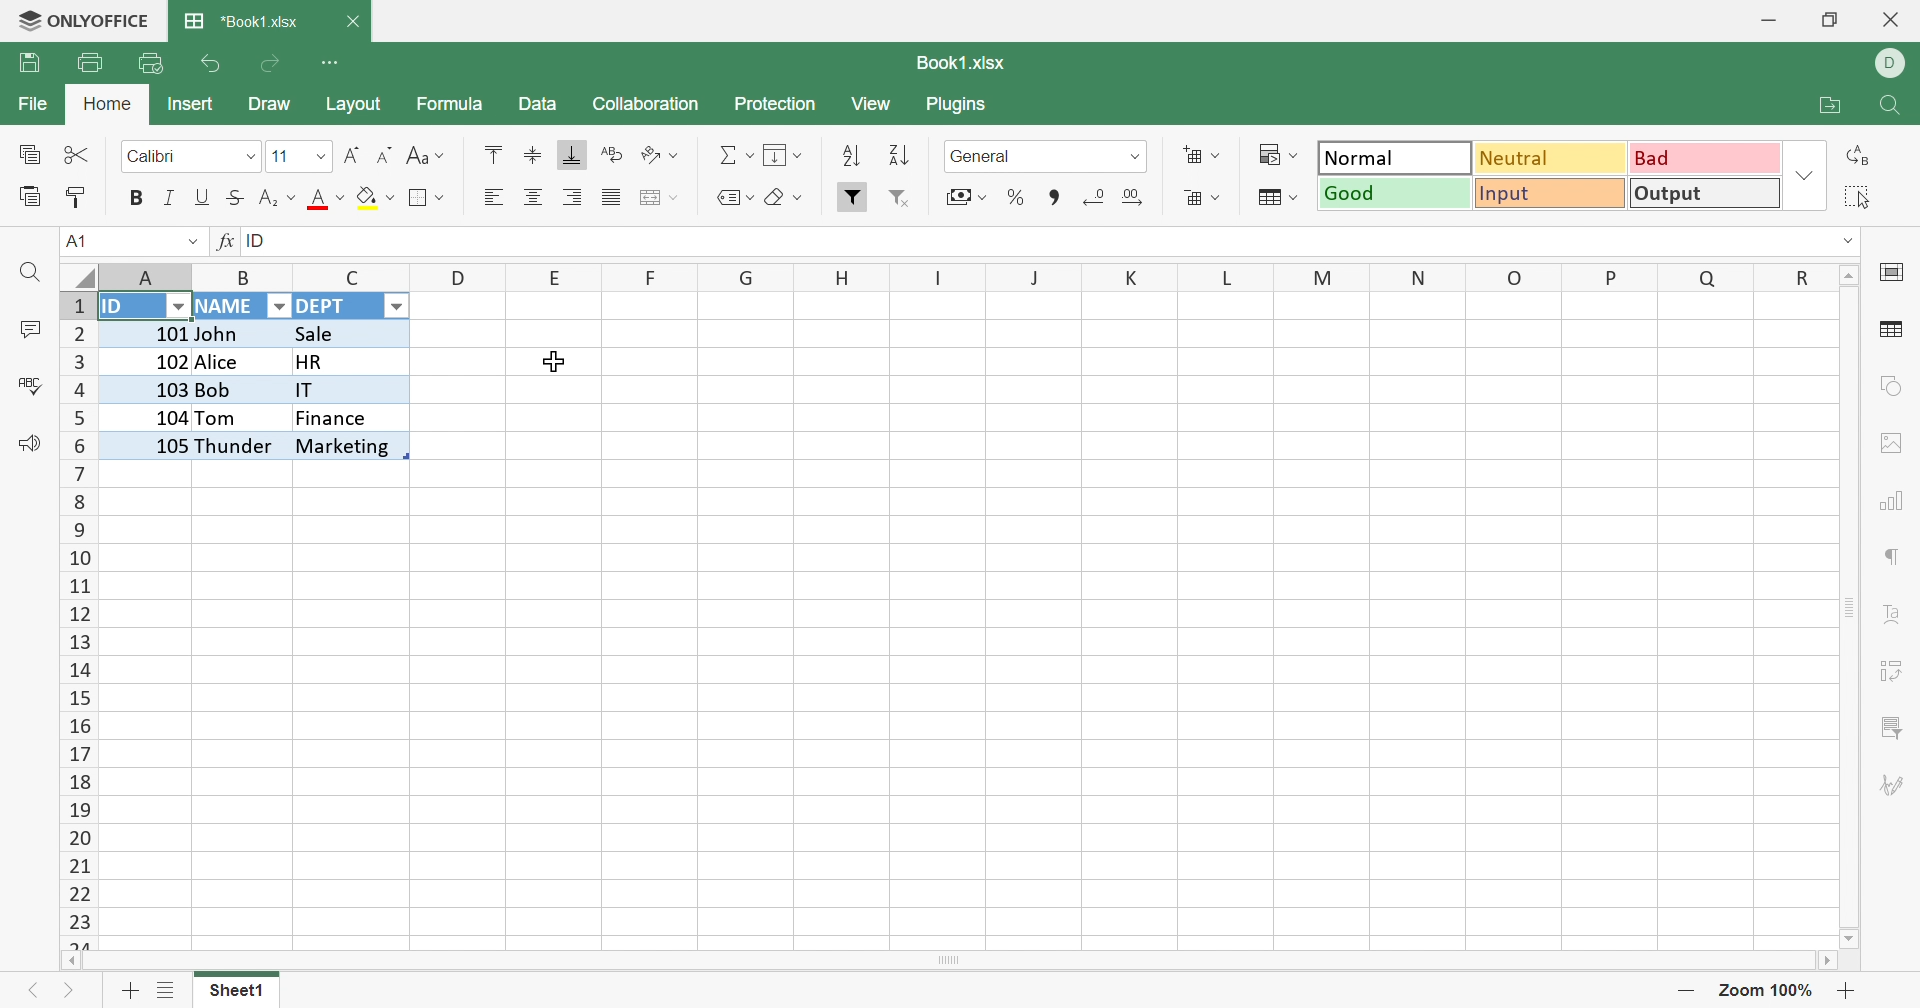 The image size is (1920, 1008). Describe the element at coordinates (1863, 197) in the screenshot. I see `Select all` at that location.